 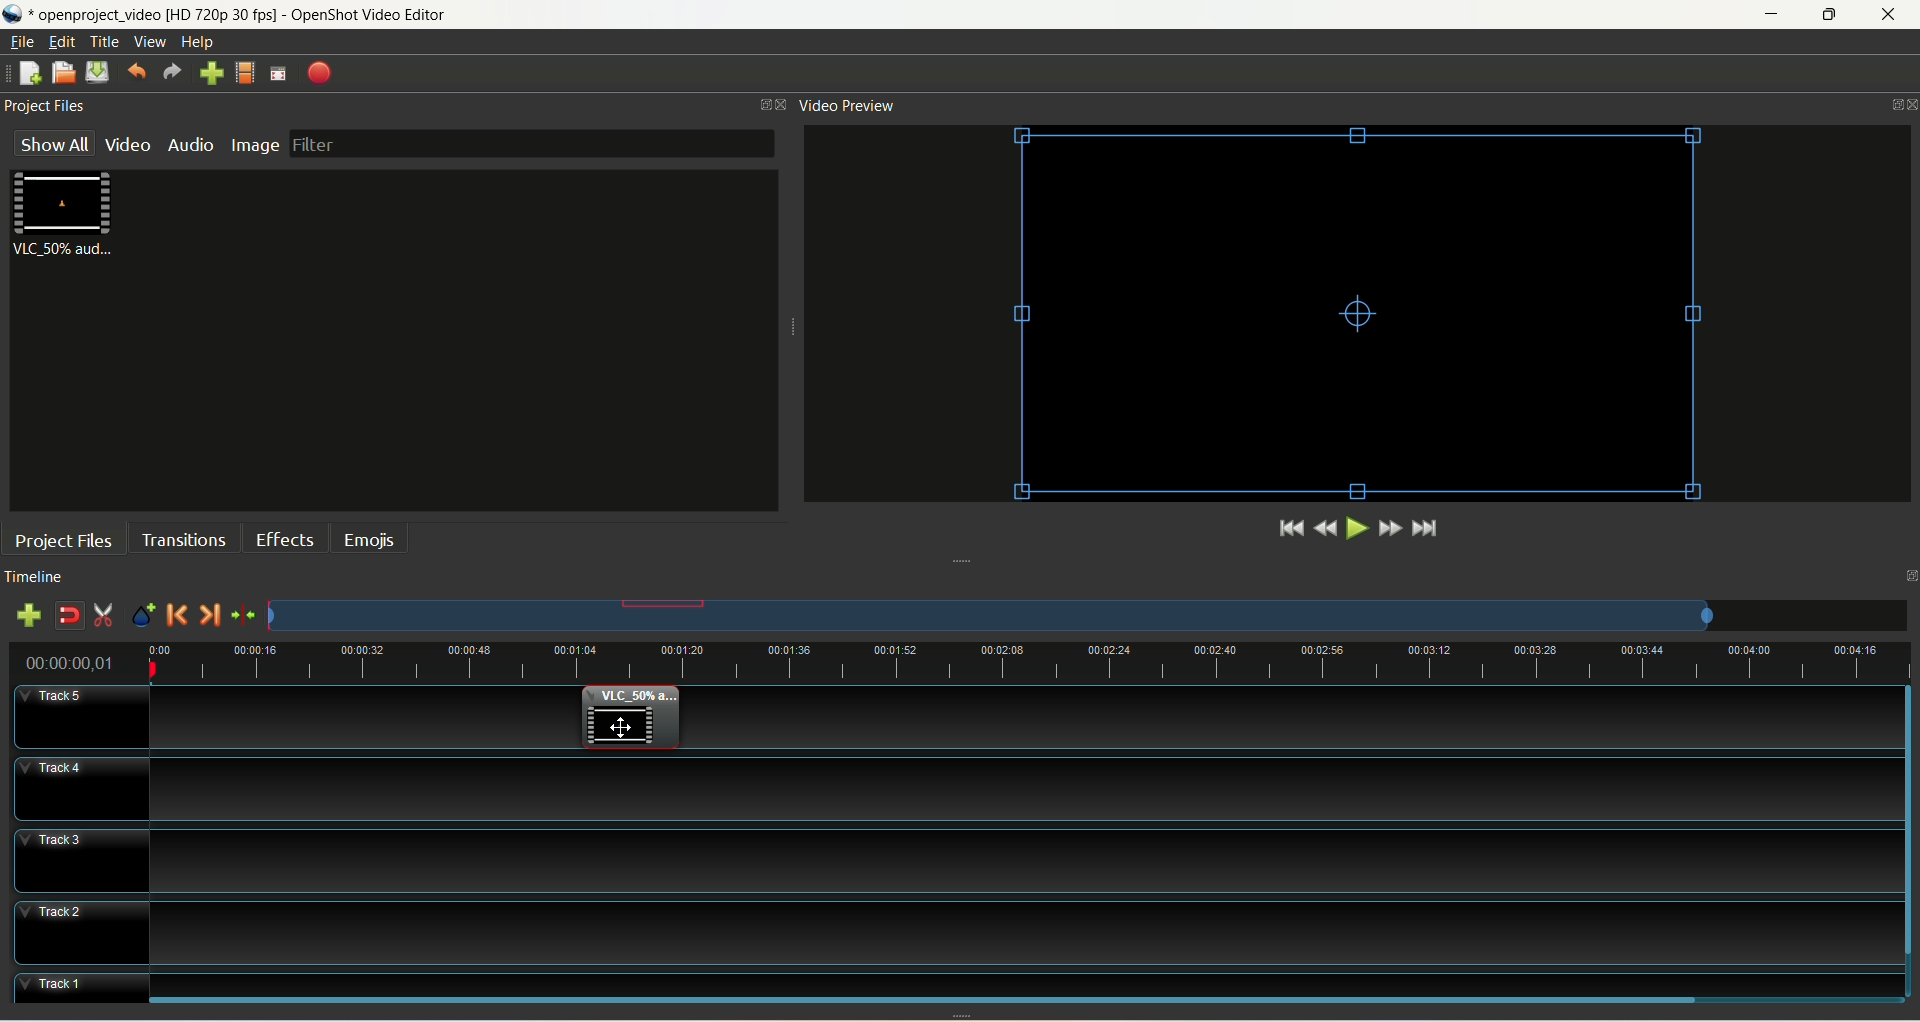 I want to click on track3, so click(x=81, y=860).